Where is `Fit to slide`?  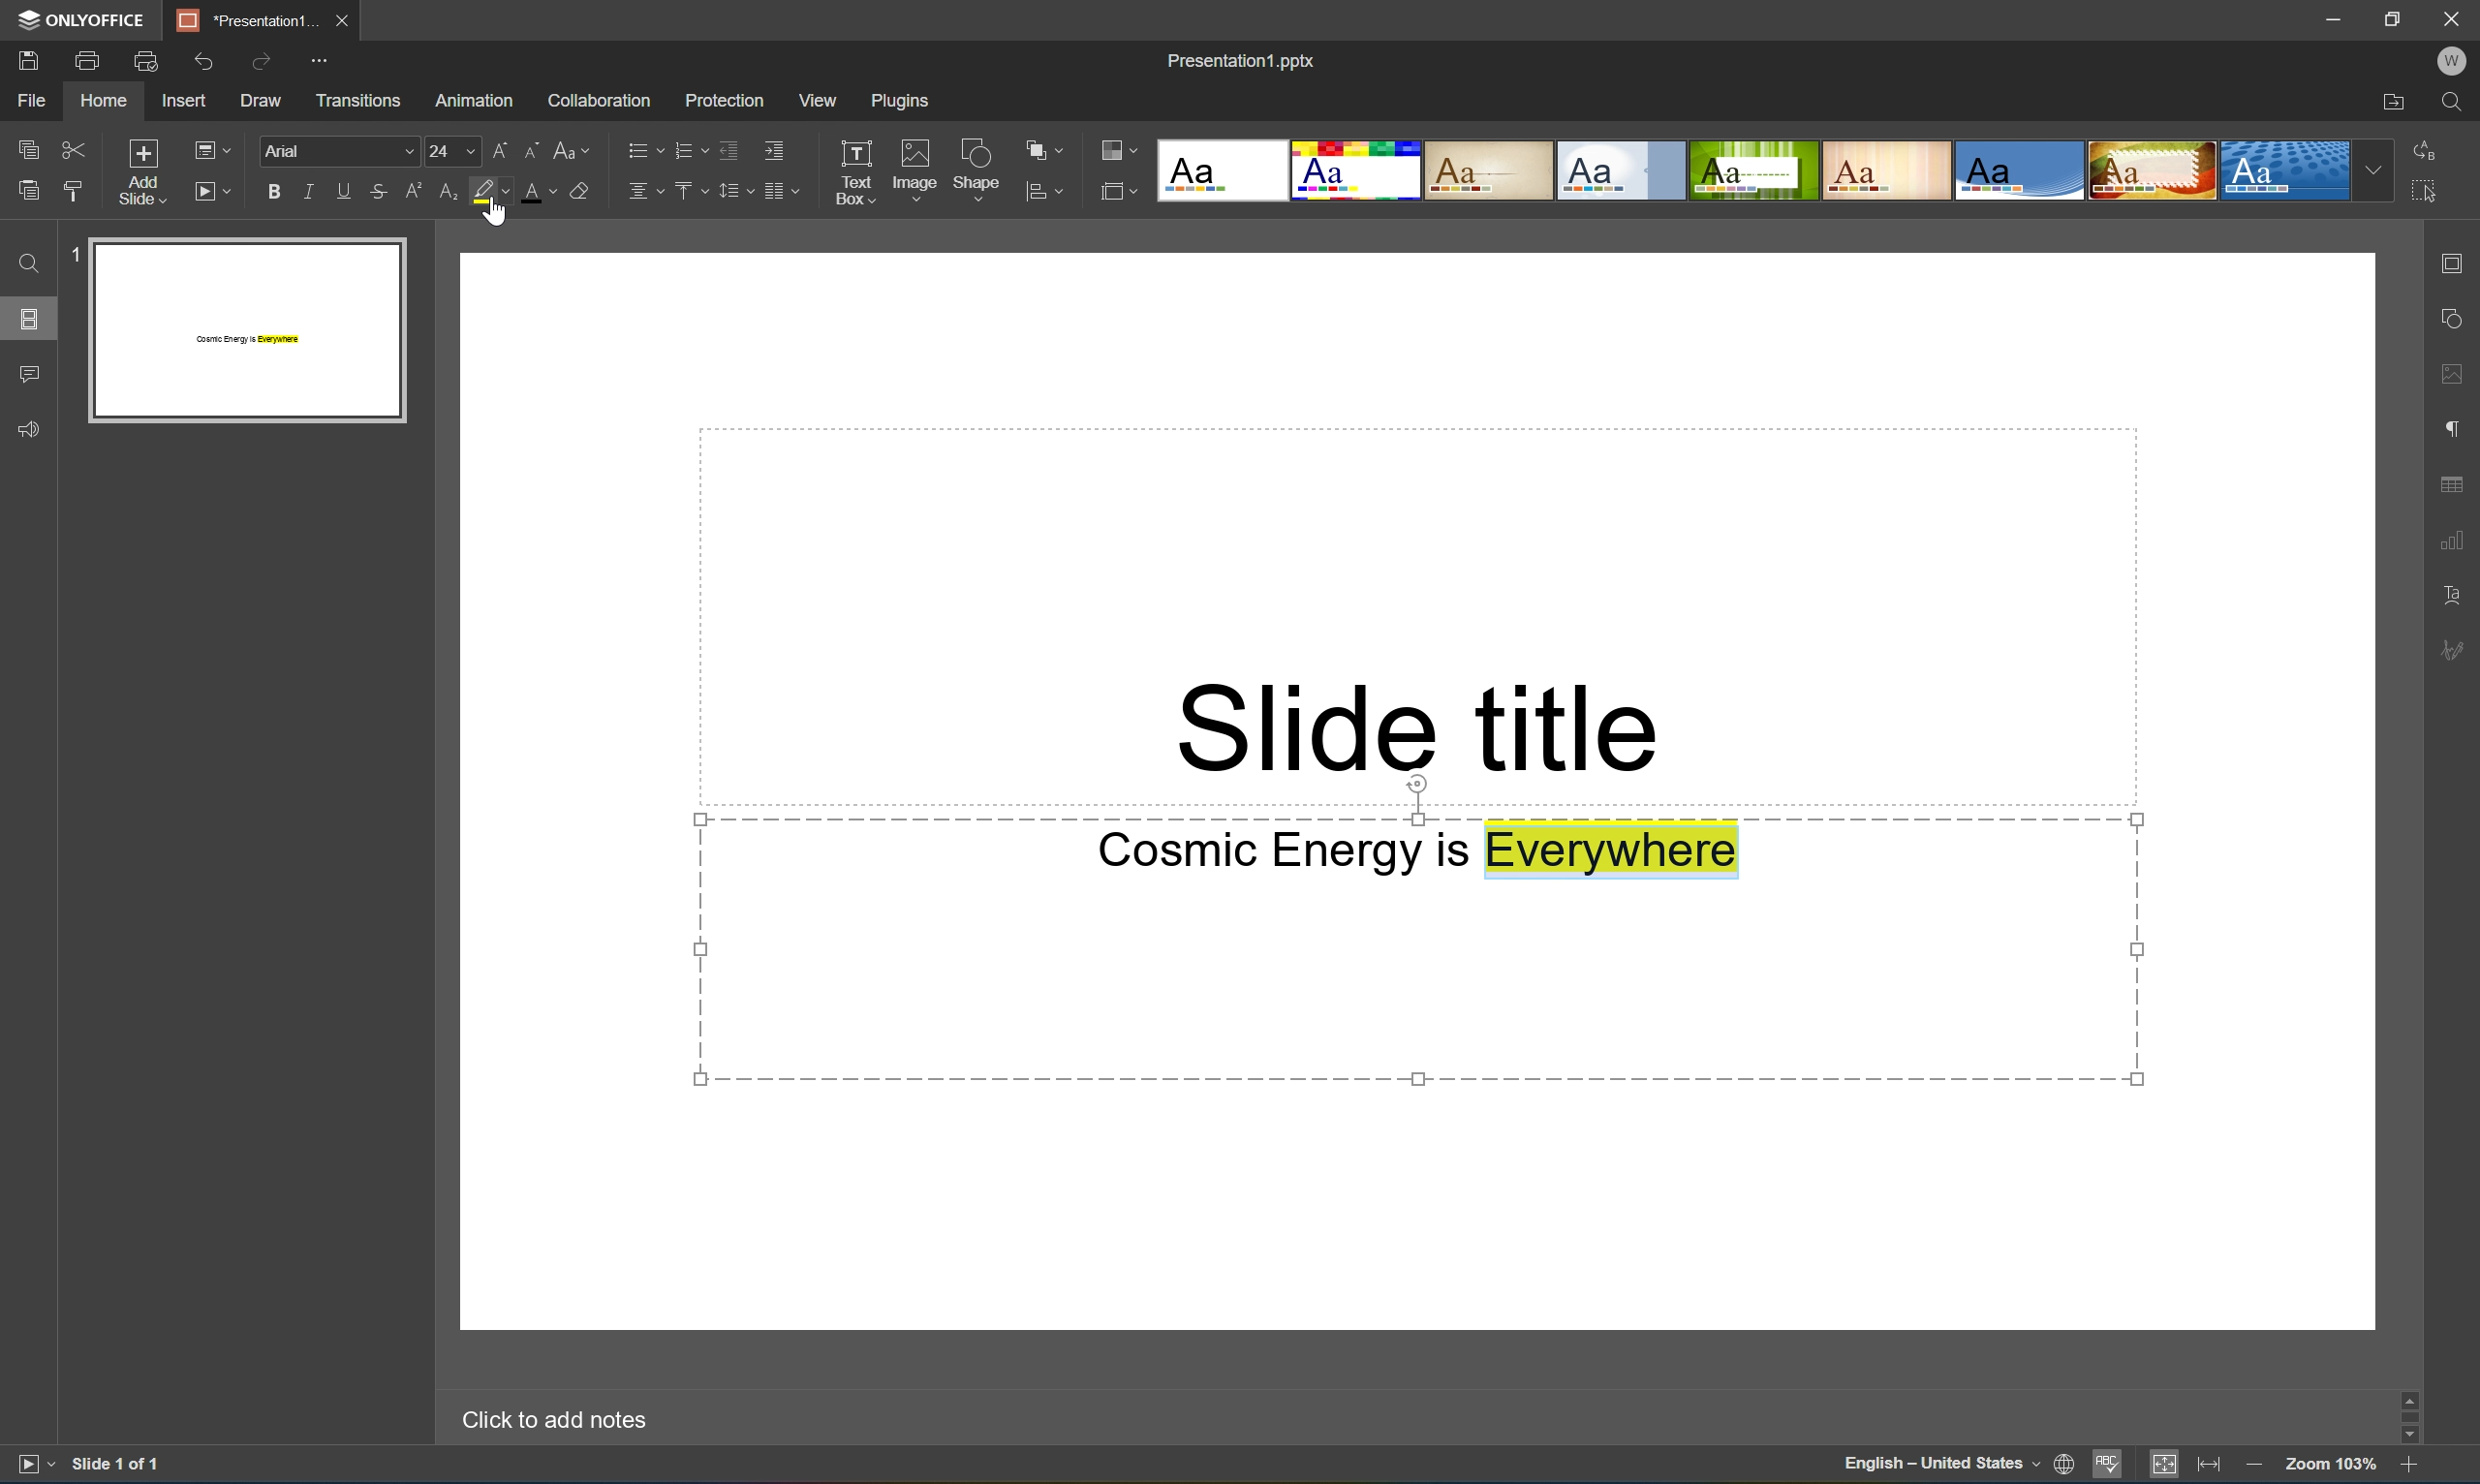
Fit to slide is located at coordinates (2164, 1467).